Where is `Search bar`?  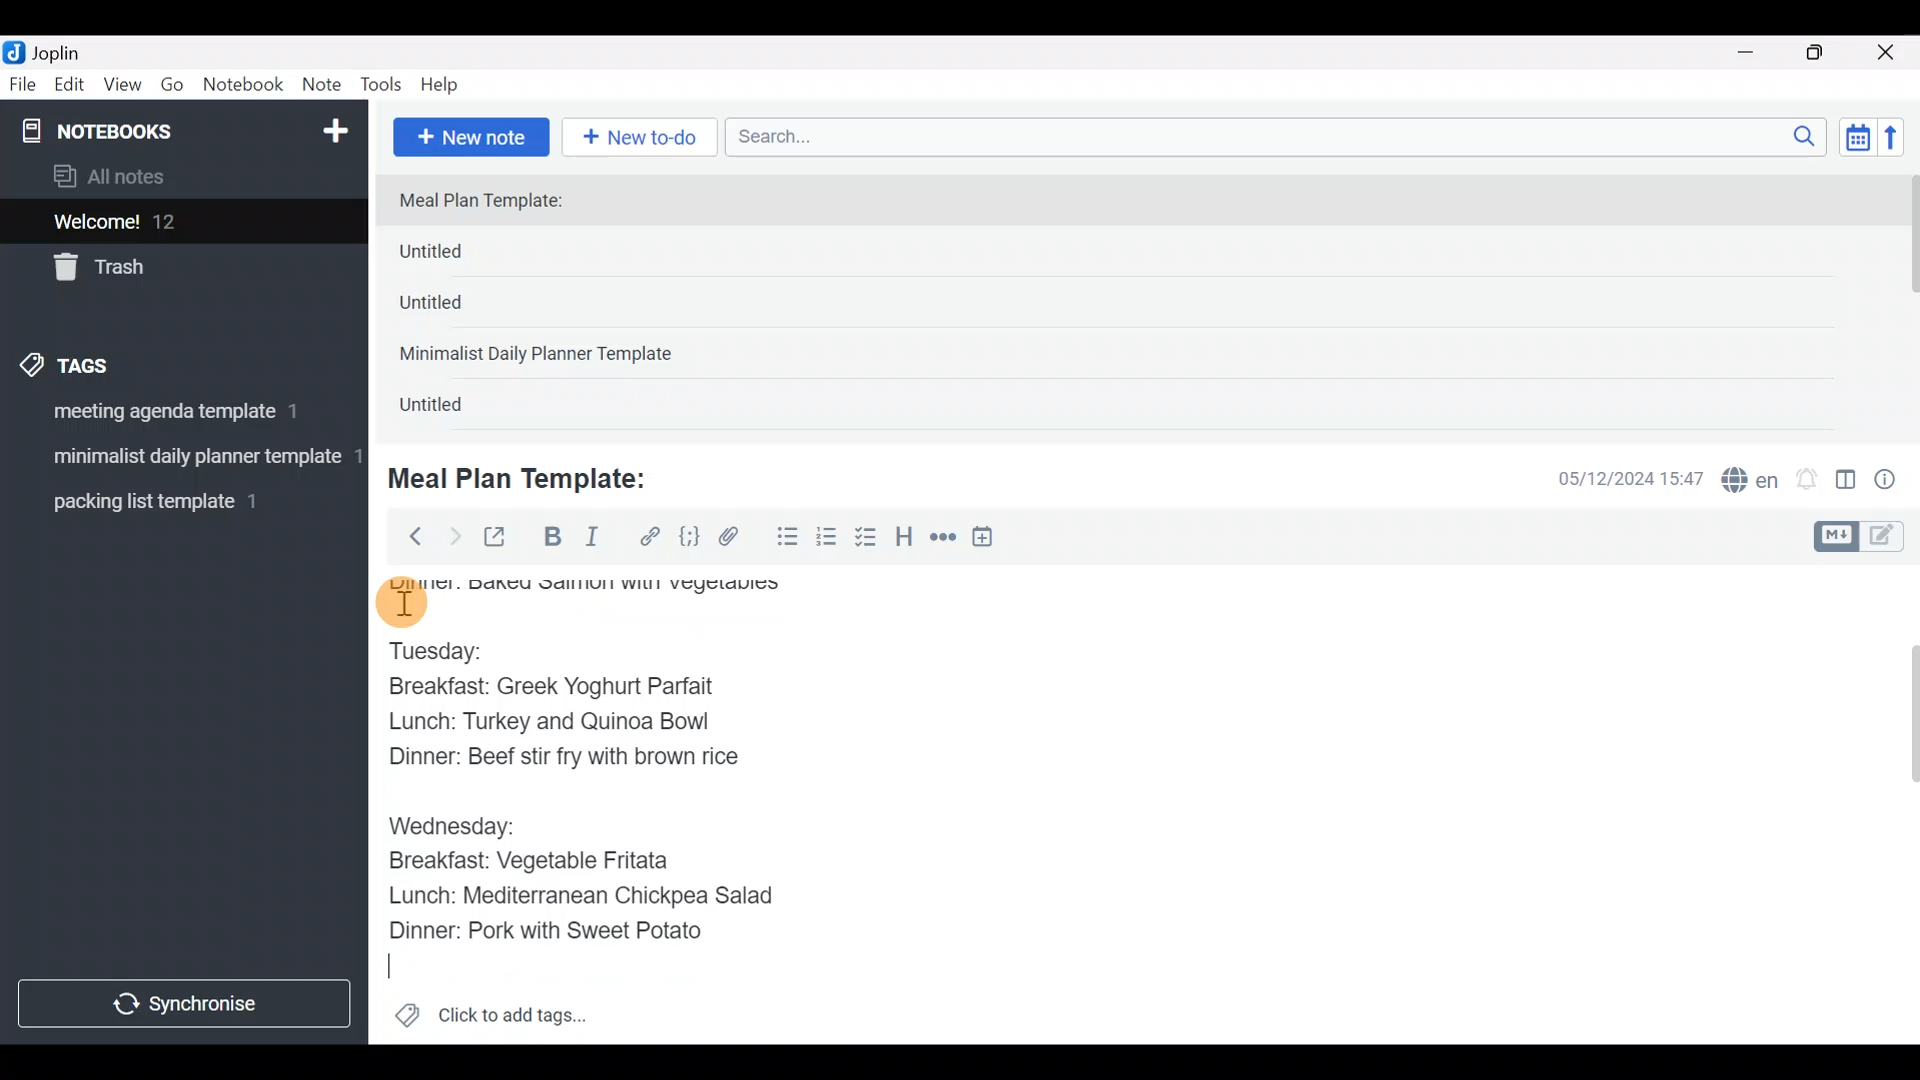
Search bar is located at coordinates (1281, 134).